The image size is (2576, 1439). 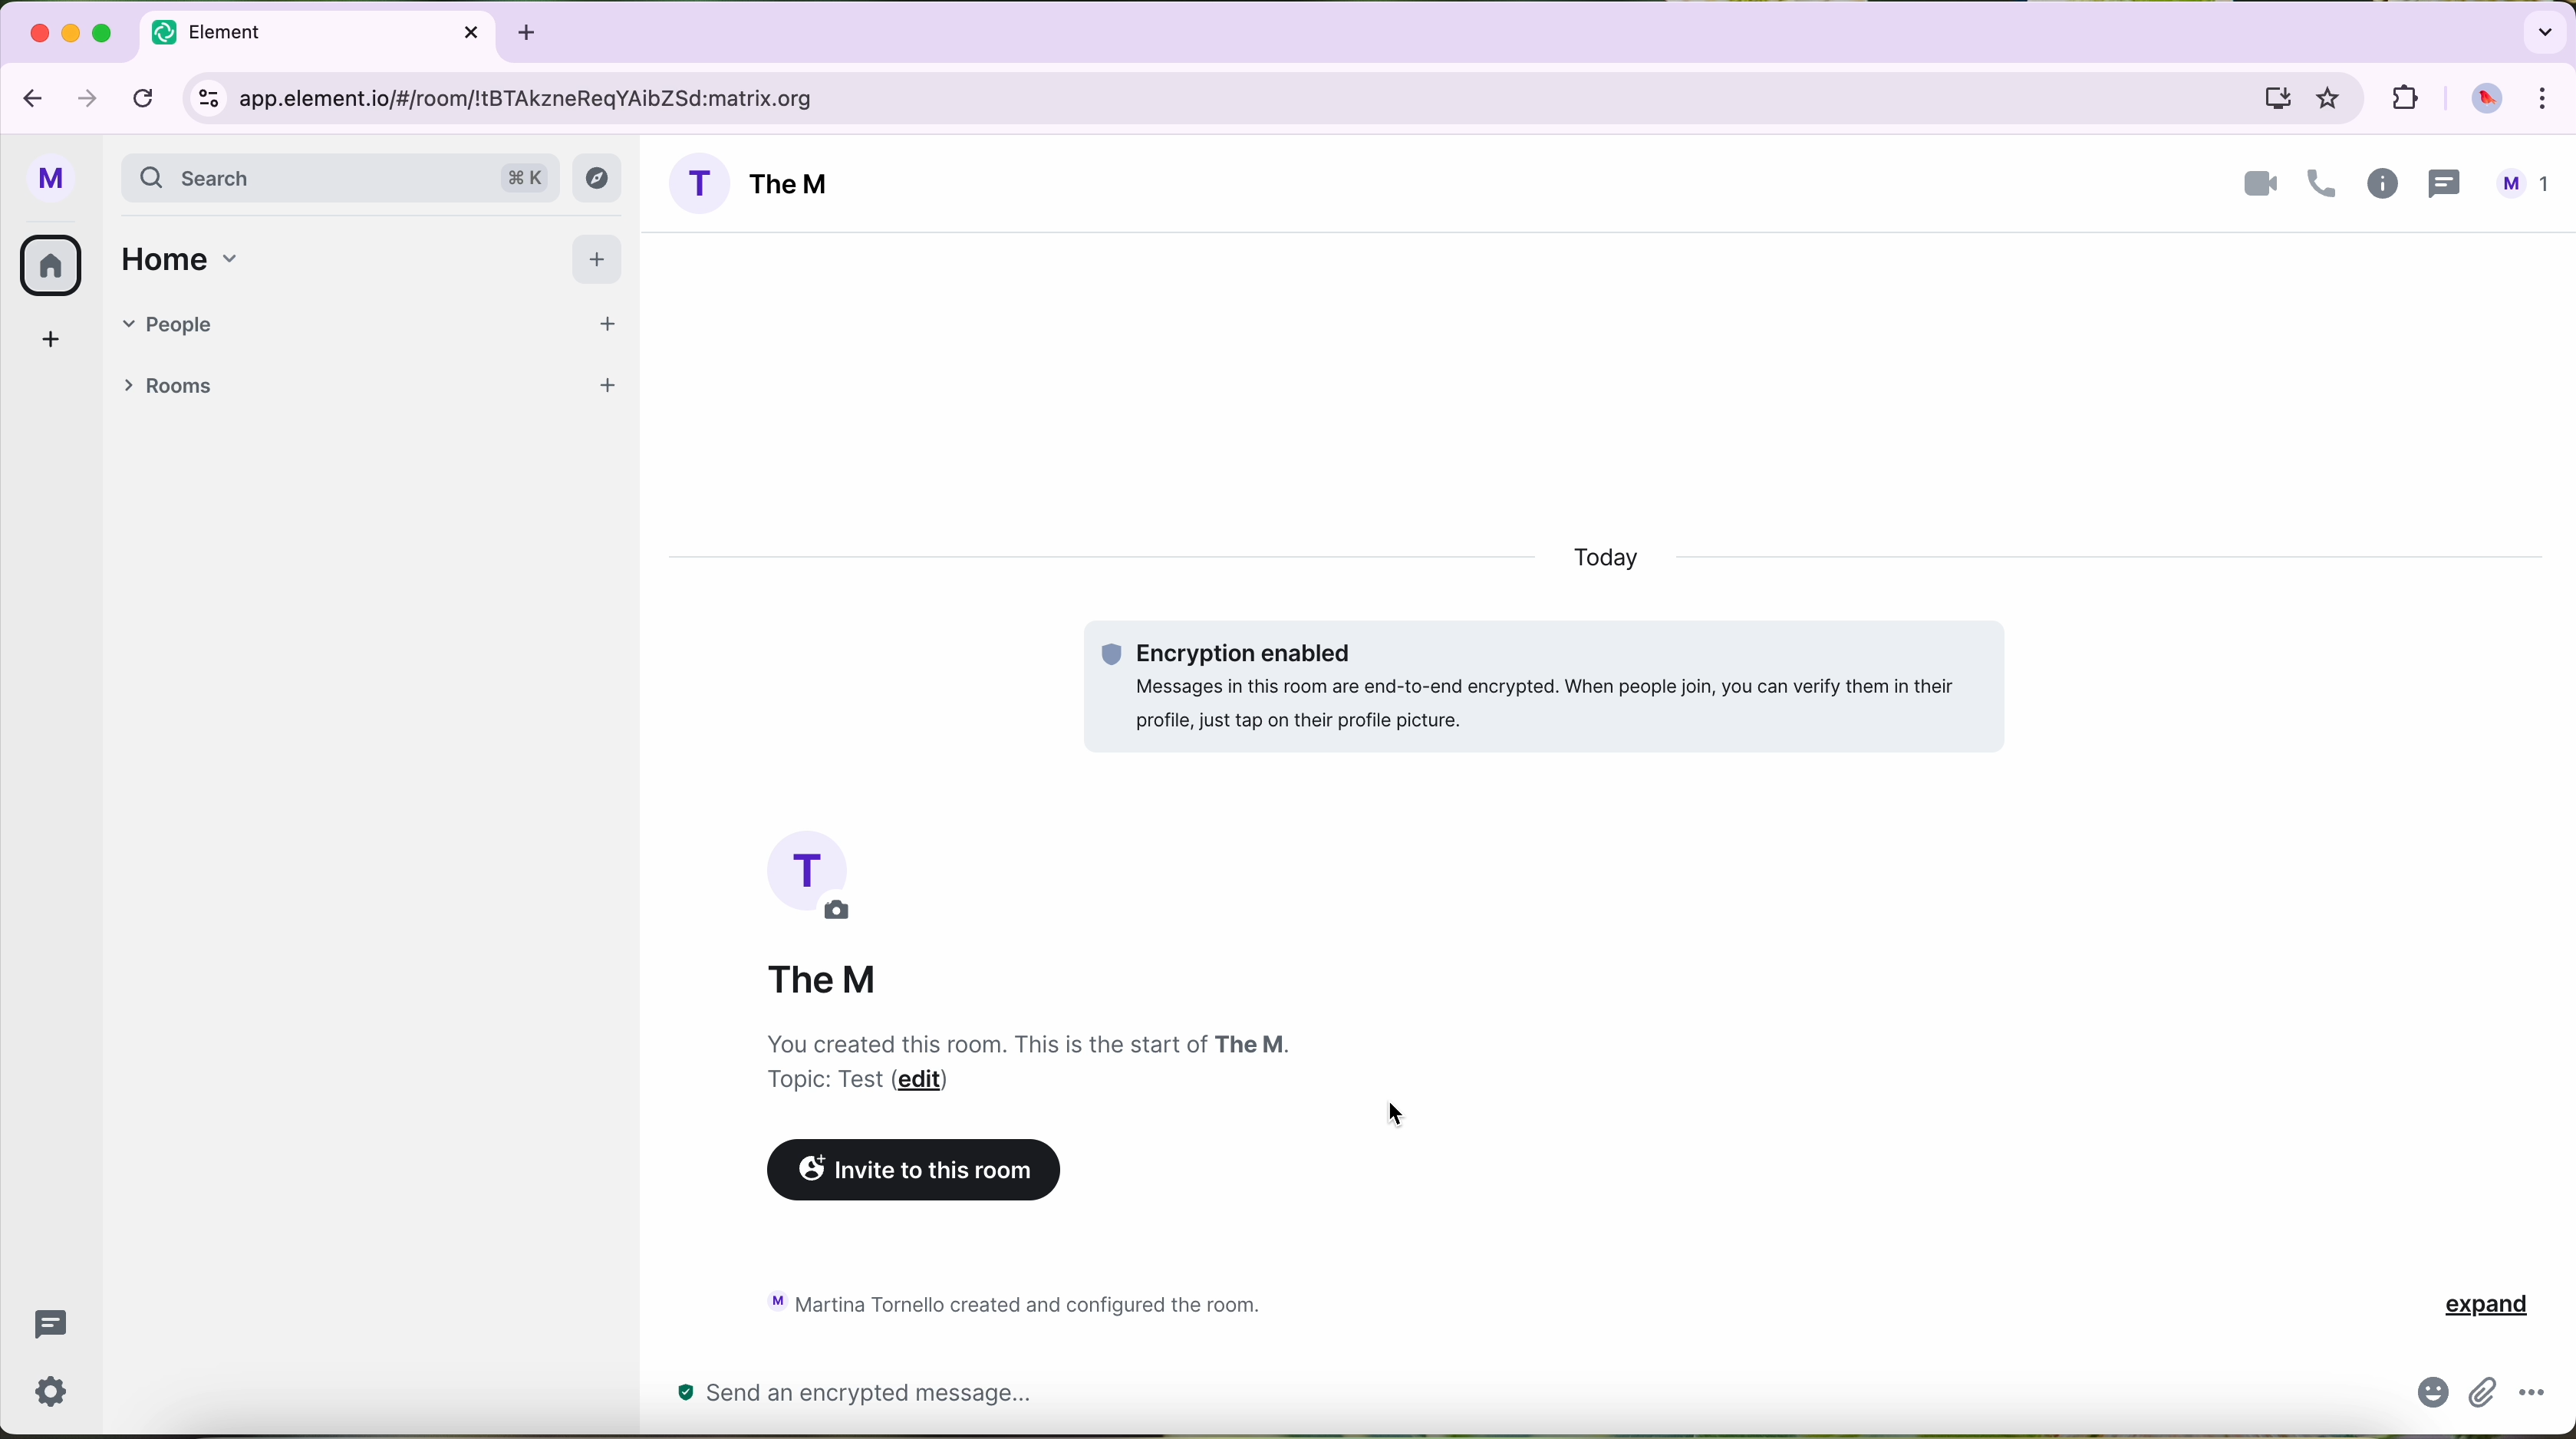 I want to click on profile picture, so click(x=2486, y=100).